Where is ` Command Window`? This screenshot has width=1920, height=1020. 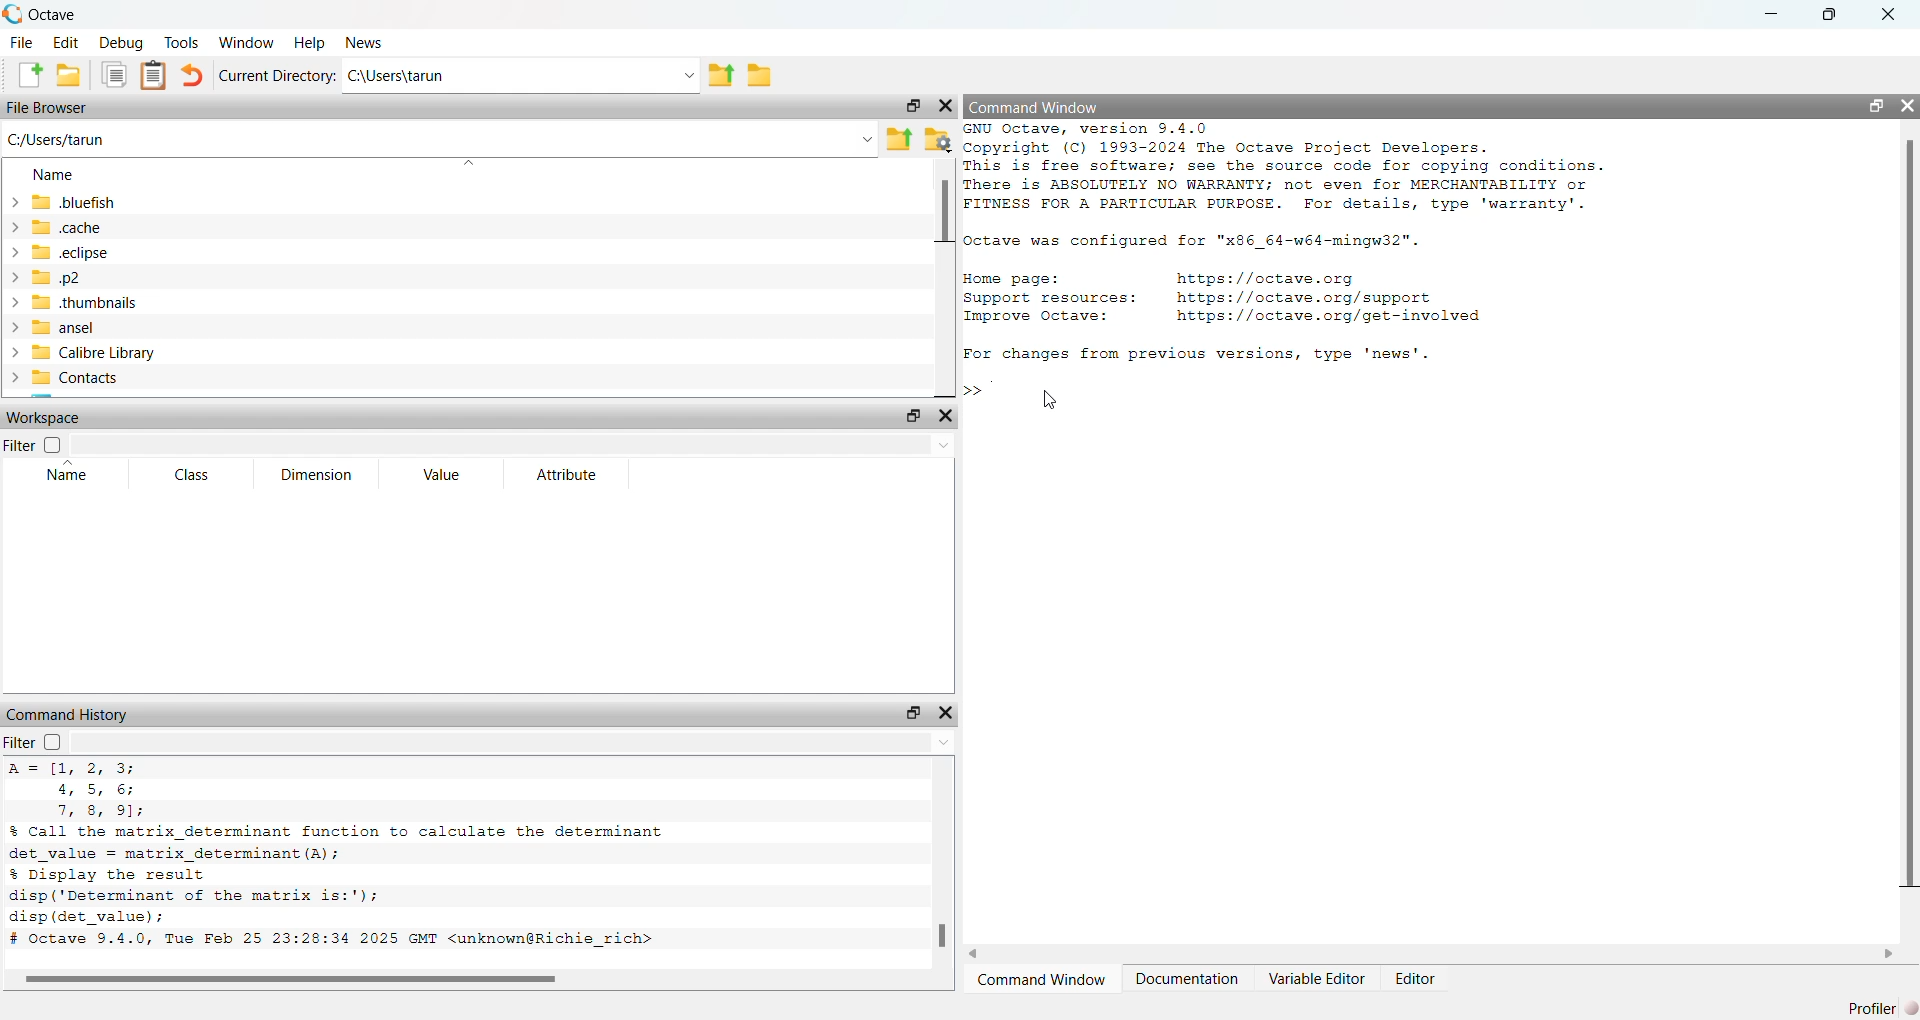
 Command Window is located at coordinates (1043, 979).